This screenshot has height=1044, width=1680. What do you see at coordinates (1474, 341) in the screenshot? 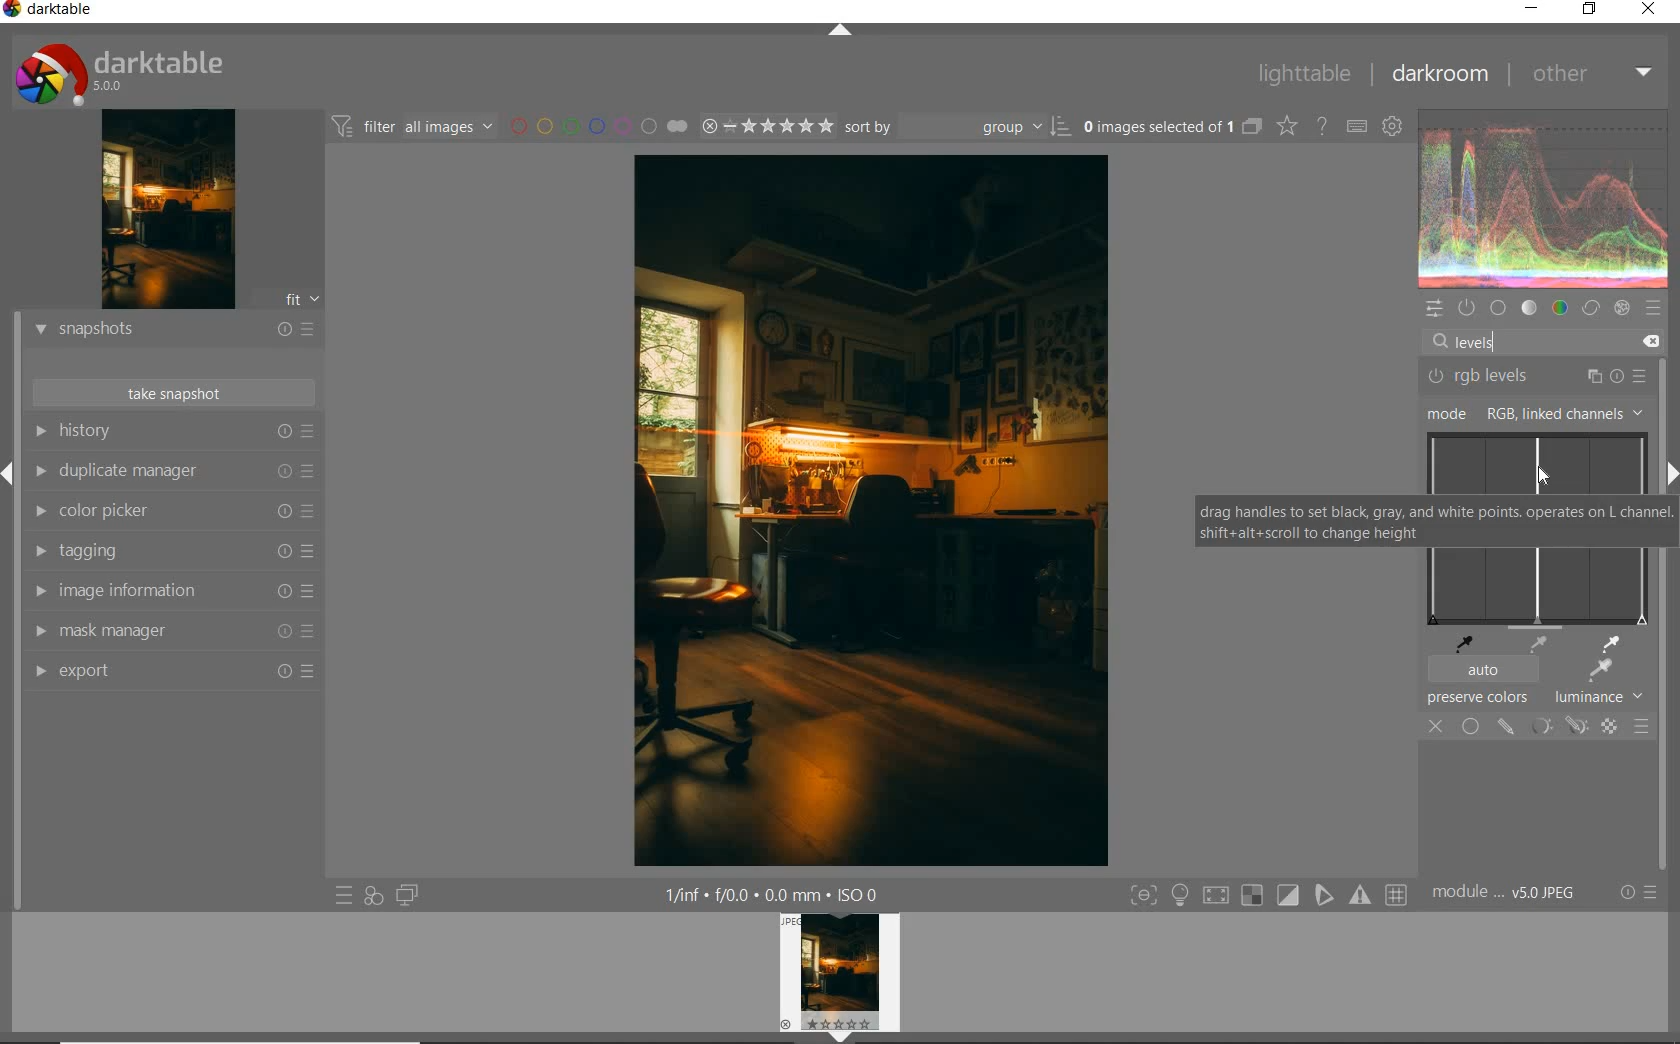
I see `levels` at bounding box center [1474, 341].